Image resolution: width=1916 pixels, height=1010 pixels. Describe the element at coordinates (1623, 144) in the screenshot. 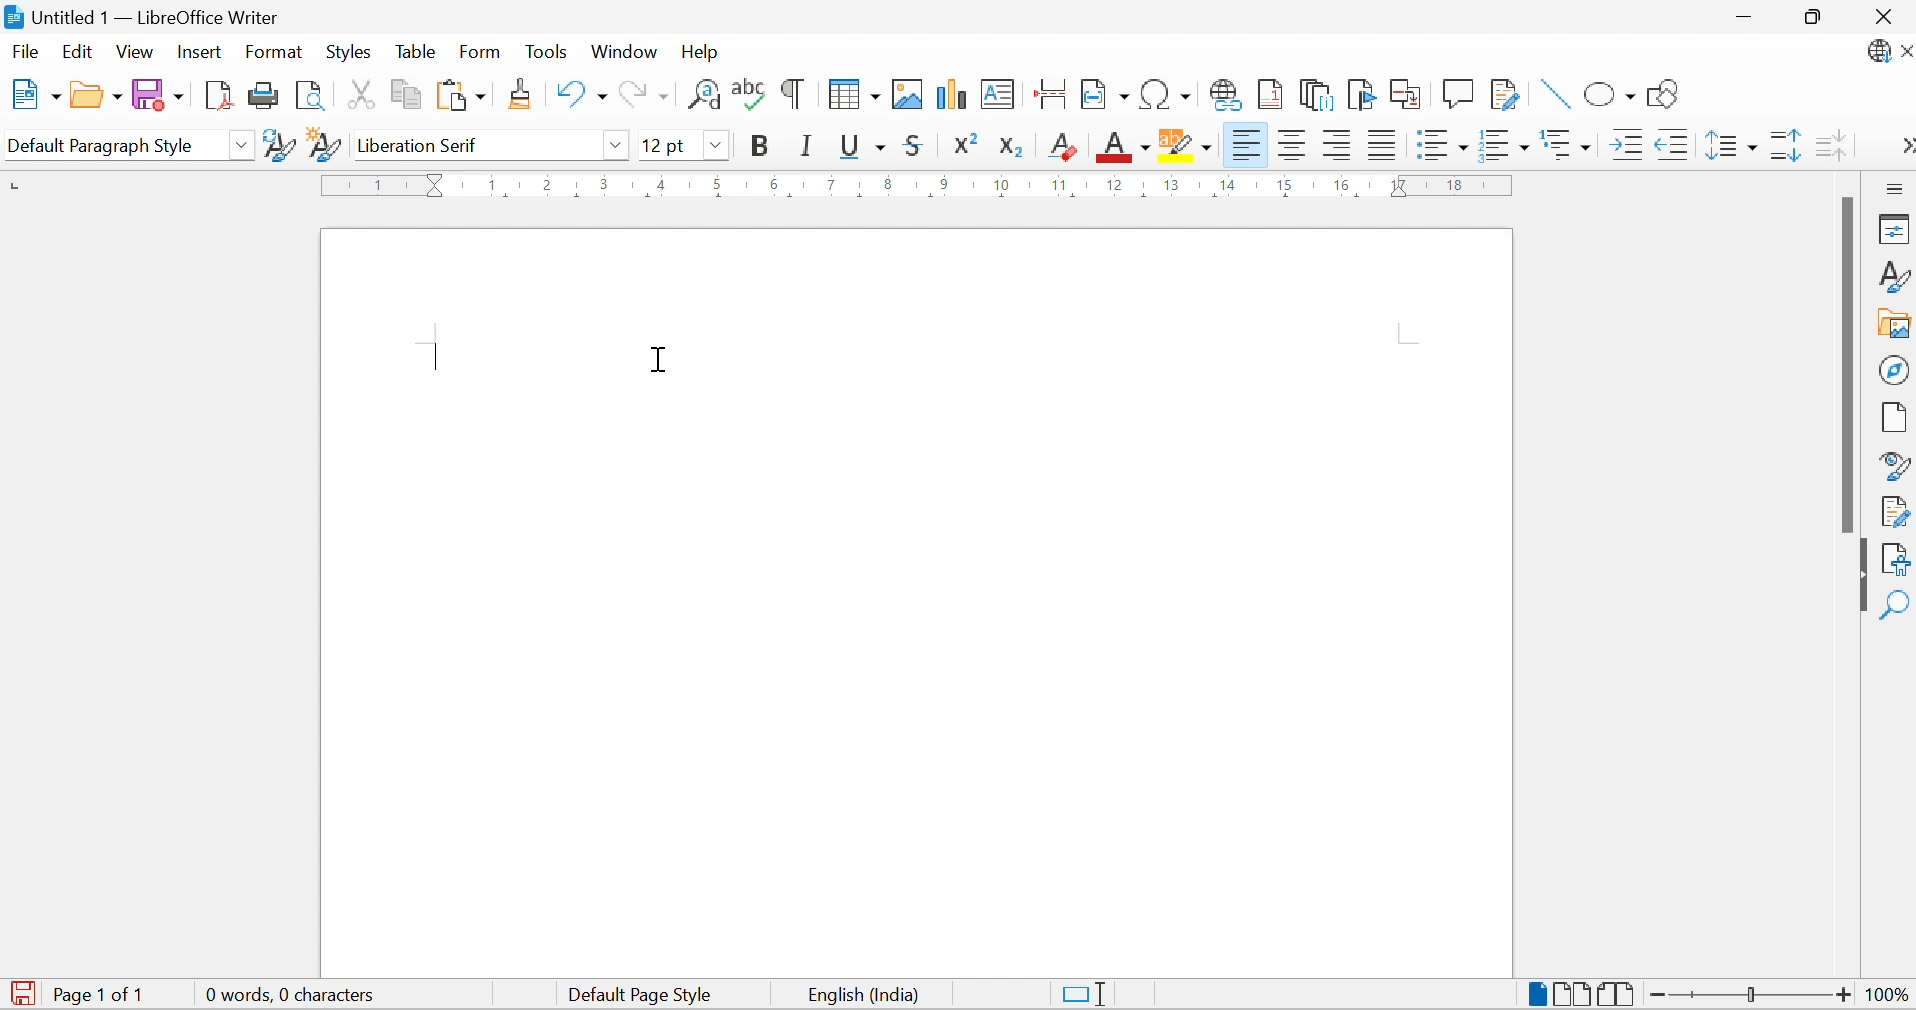

I see `Increase Indent` at that location.